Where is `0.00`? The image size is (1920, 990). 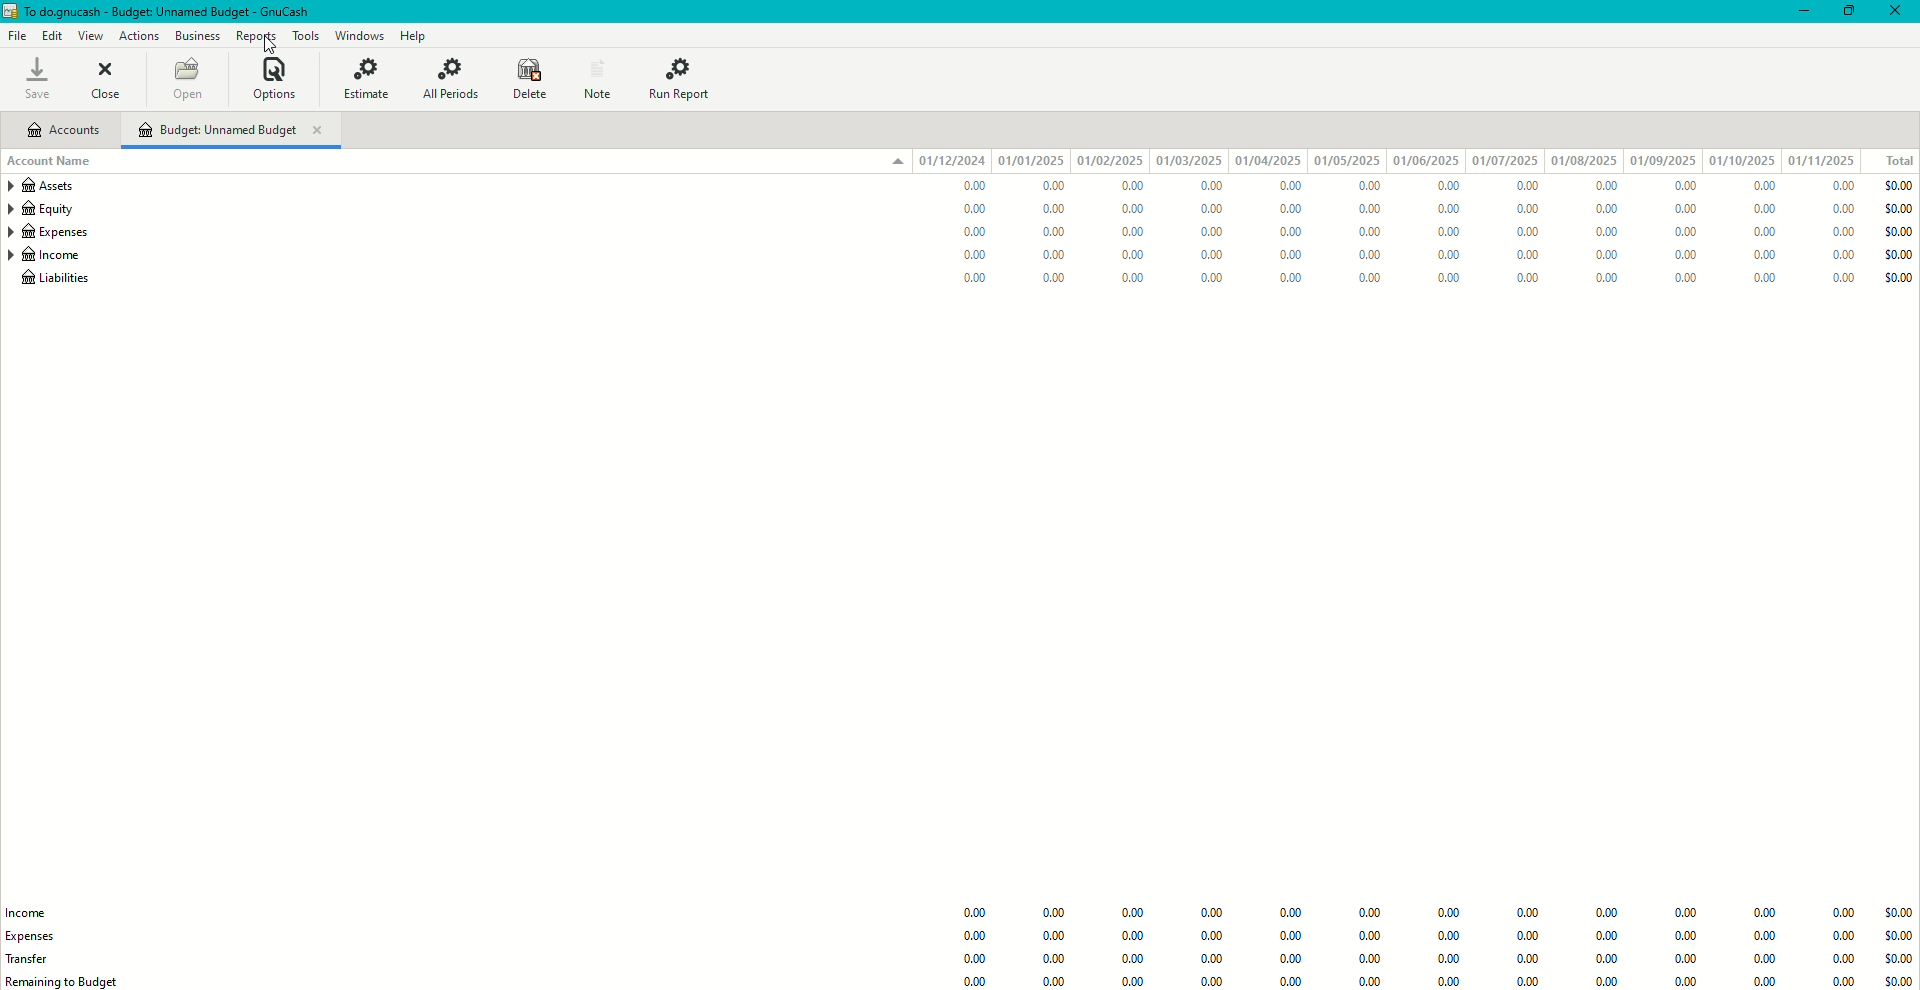 0.00 is located at coordinates (1689, 212).